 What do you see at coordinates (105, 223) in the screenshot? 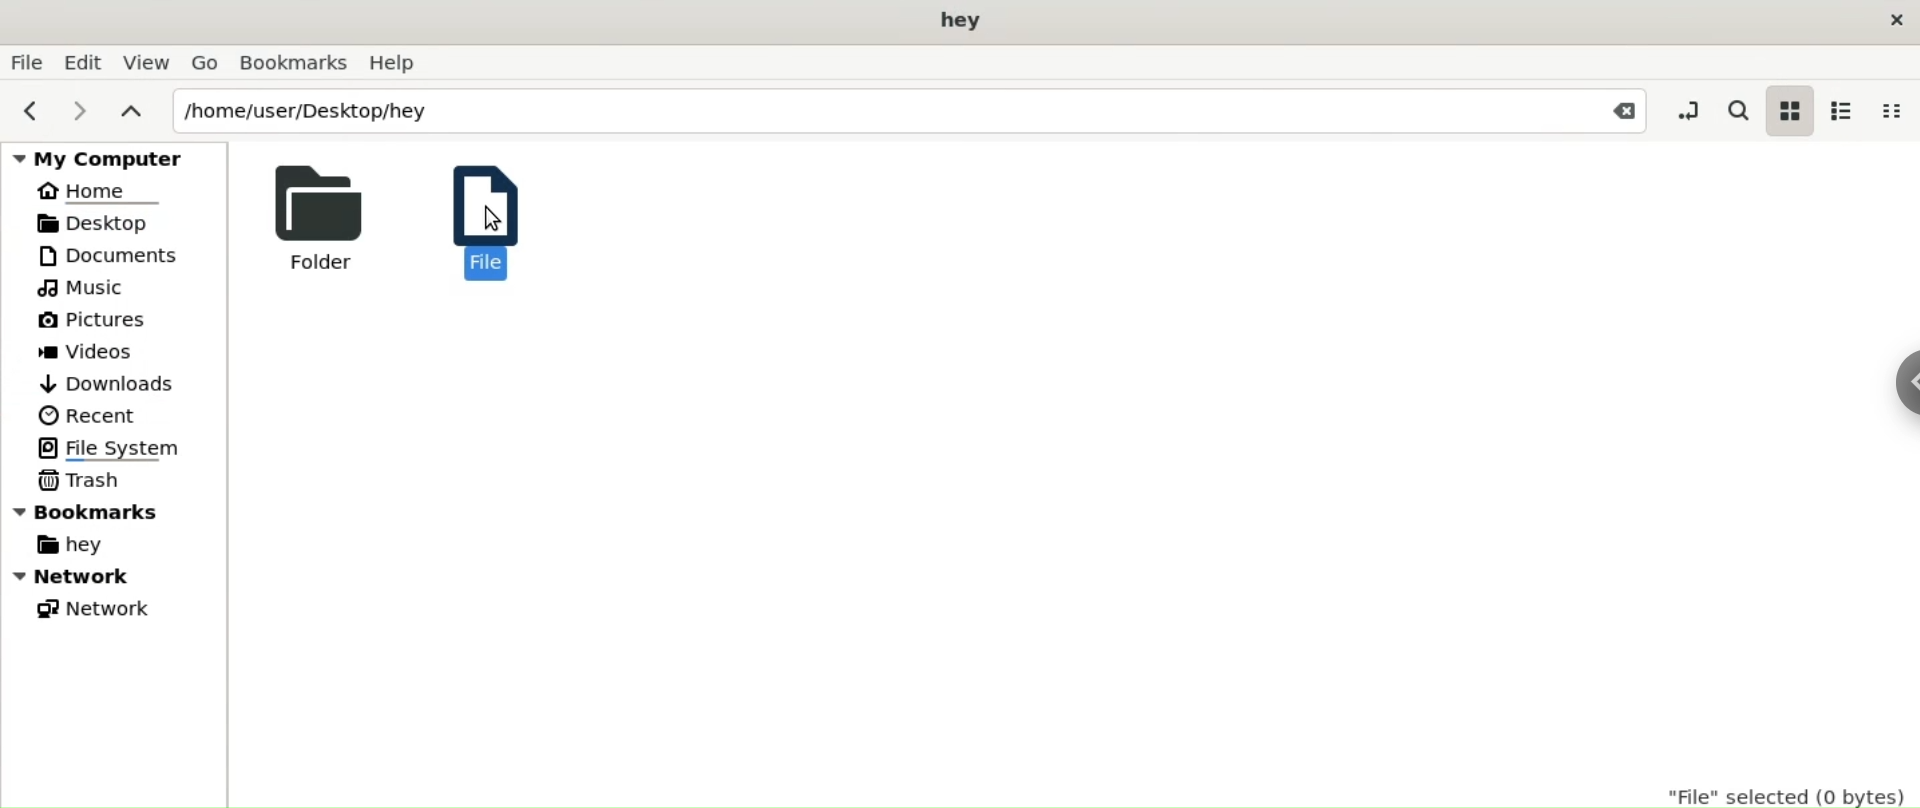
I see `Desktop` at bounding box center [105, 223].